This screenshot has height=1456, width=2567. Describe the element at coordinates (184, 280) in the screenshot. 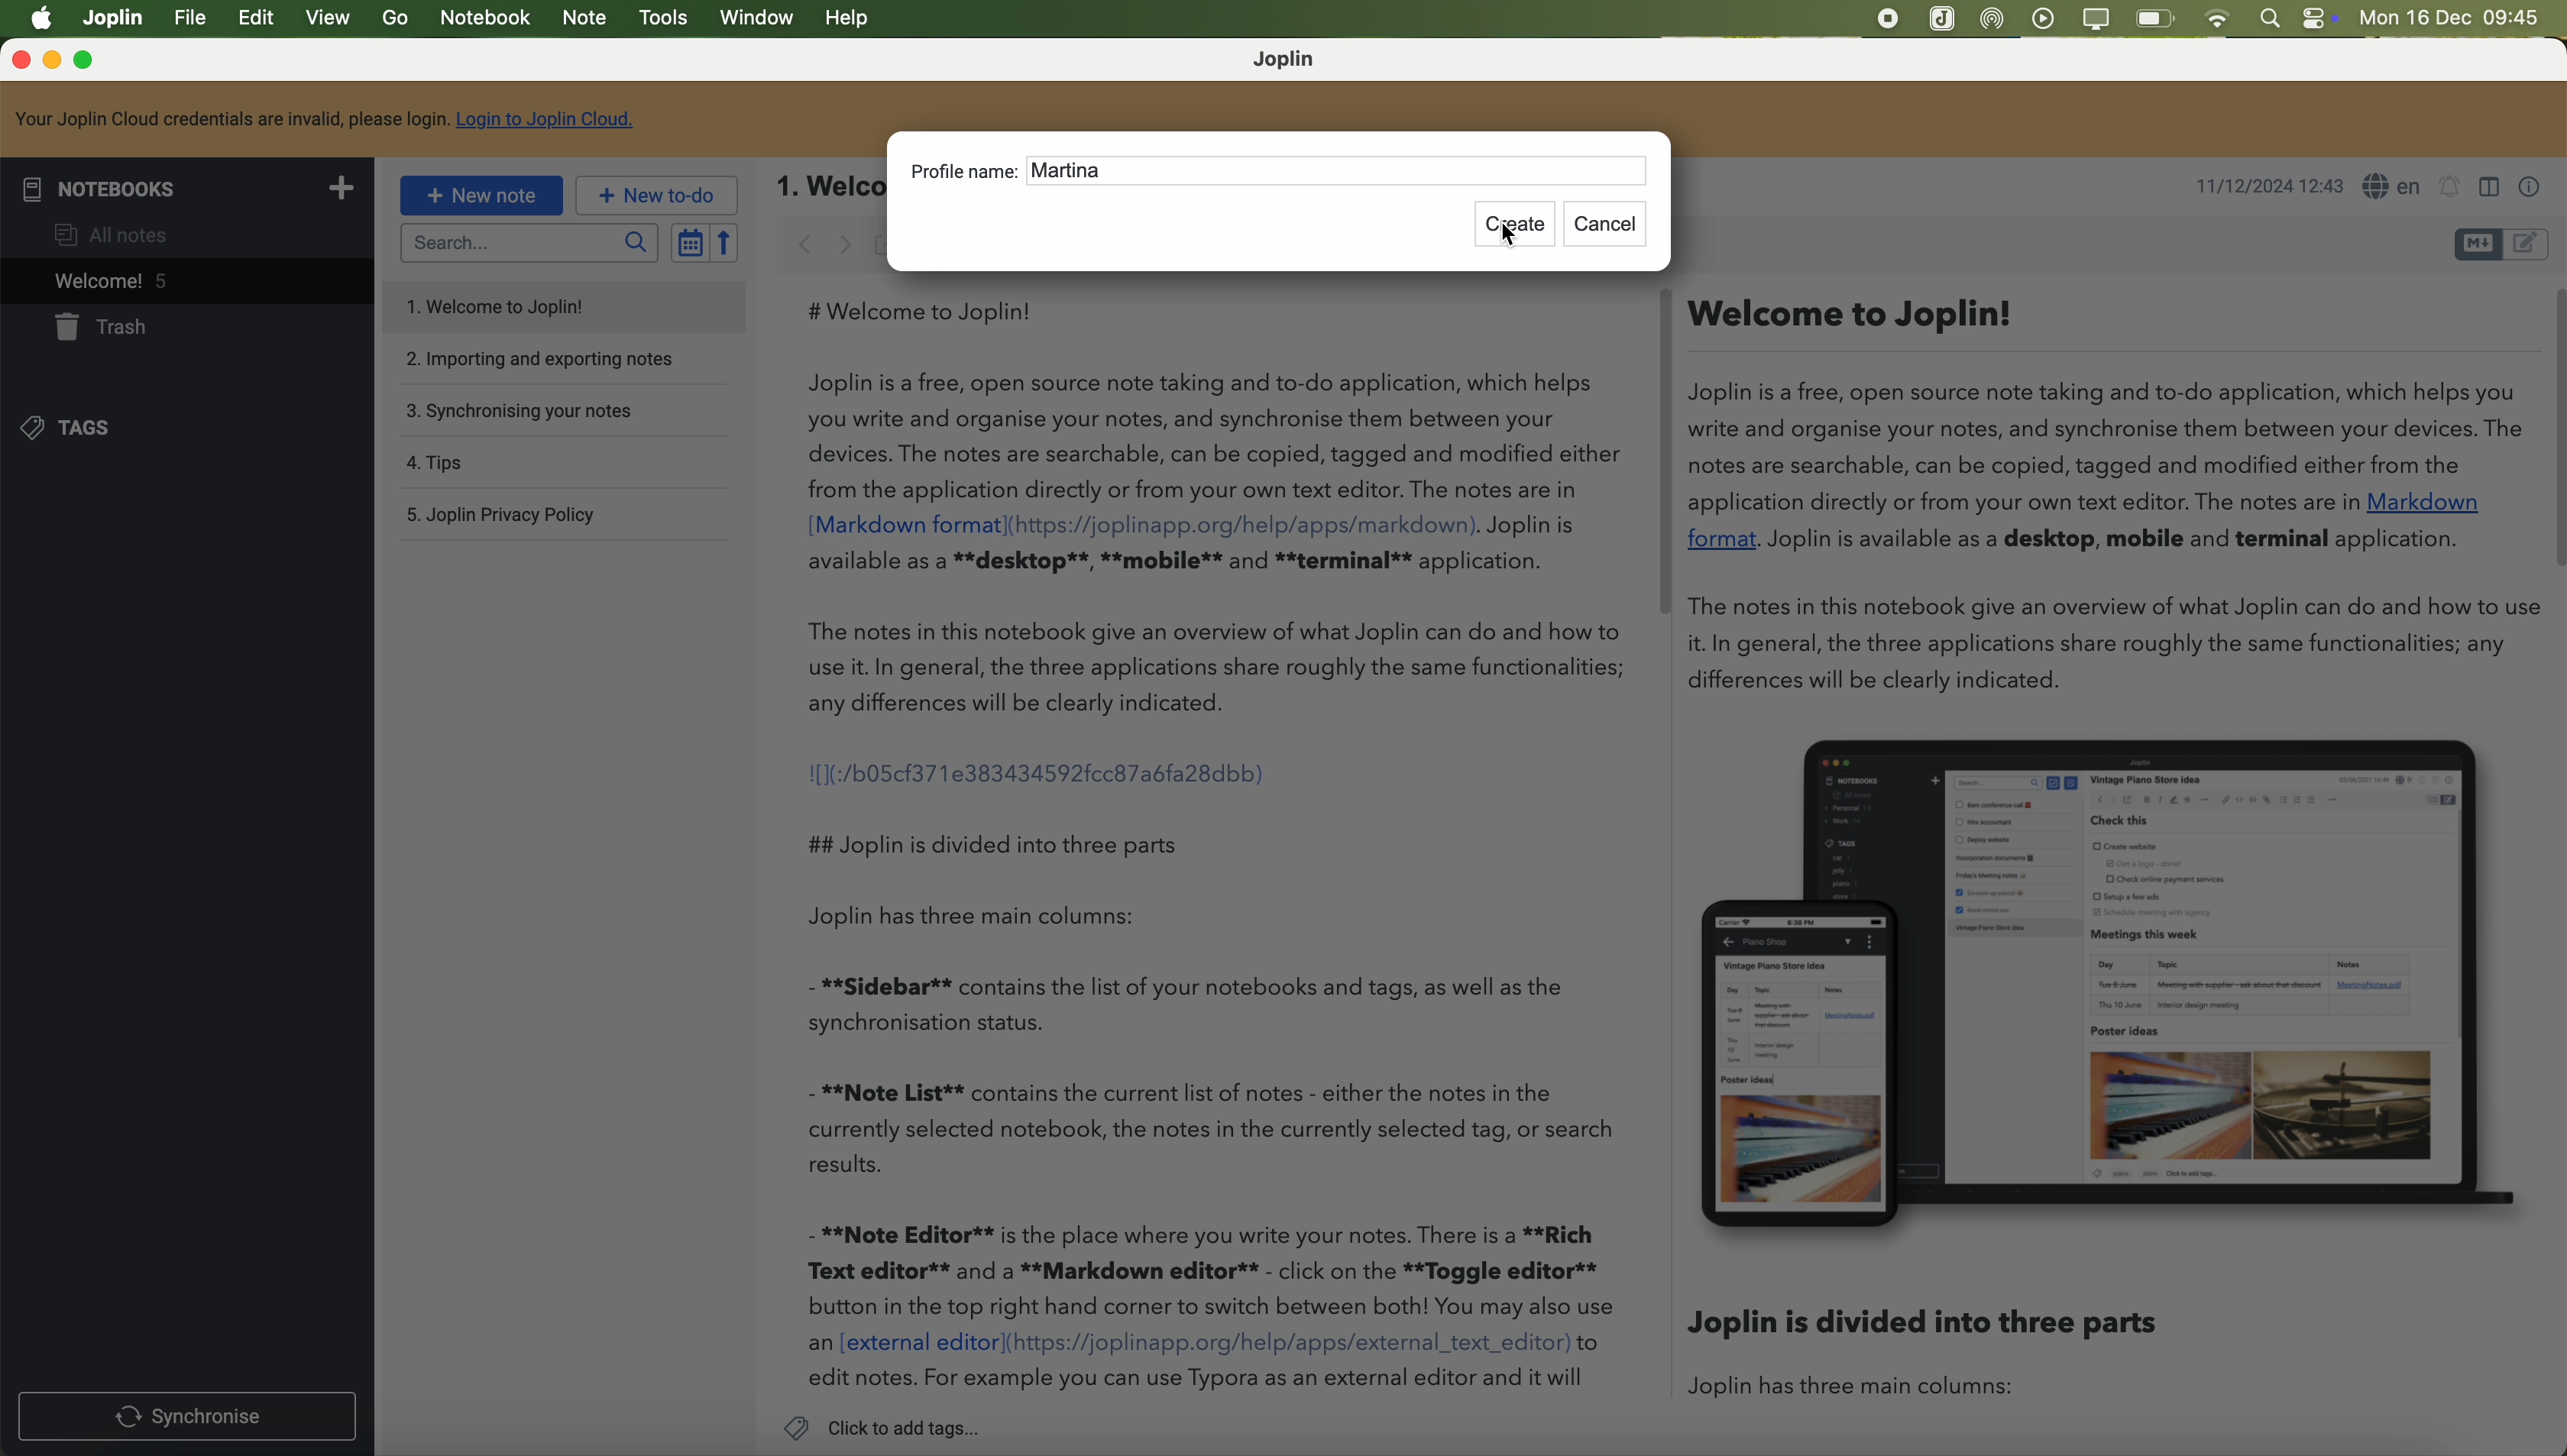

I see `welcome` at that location.